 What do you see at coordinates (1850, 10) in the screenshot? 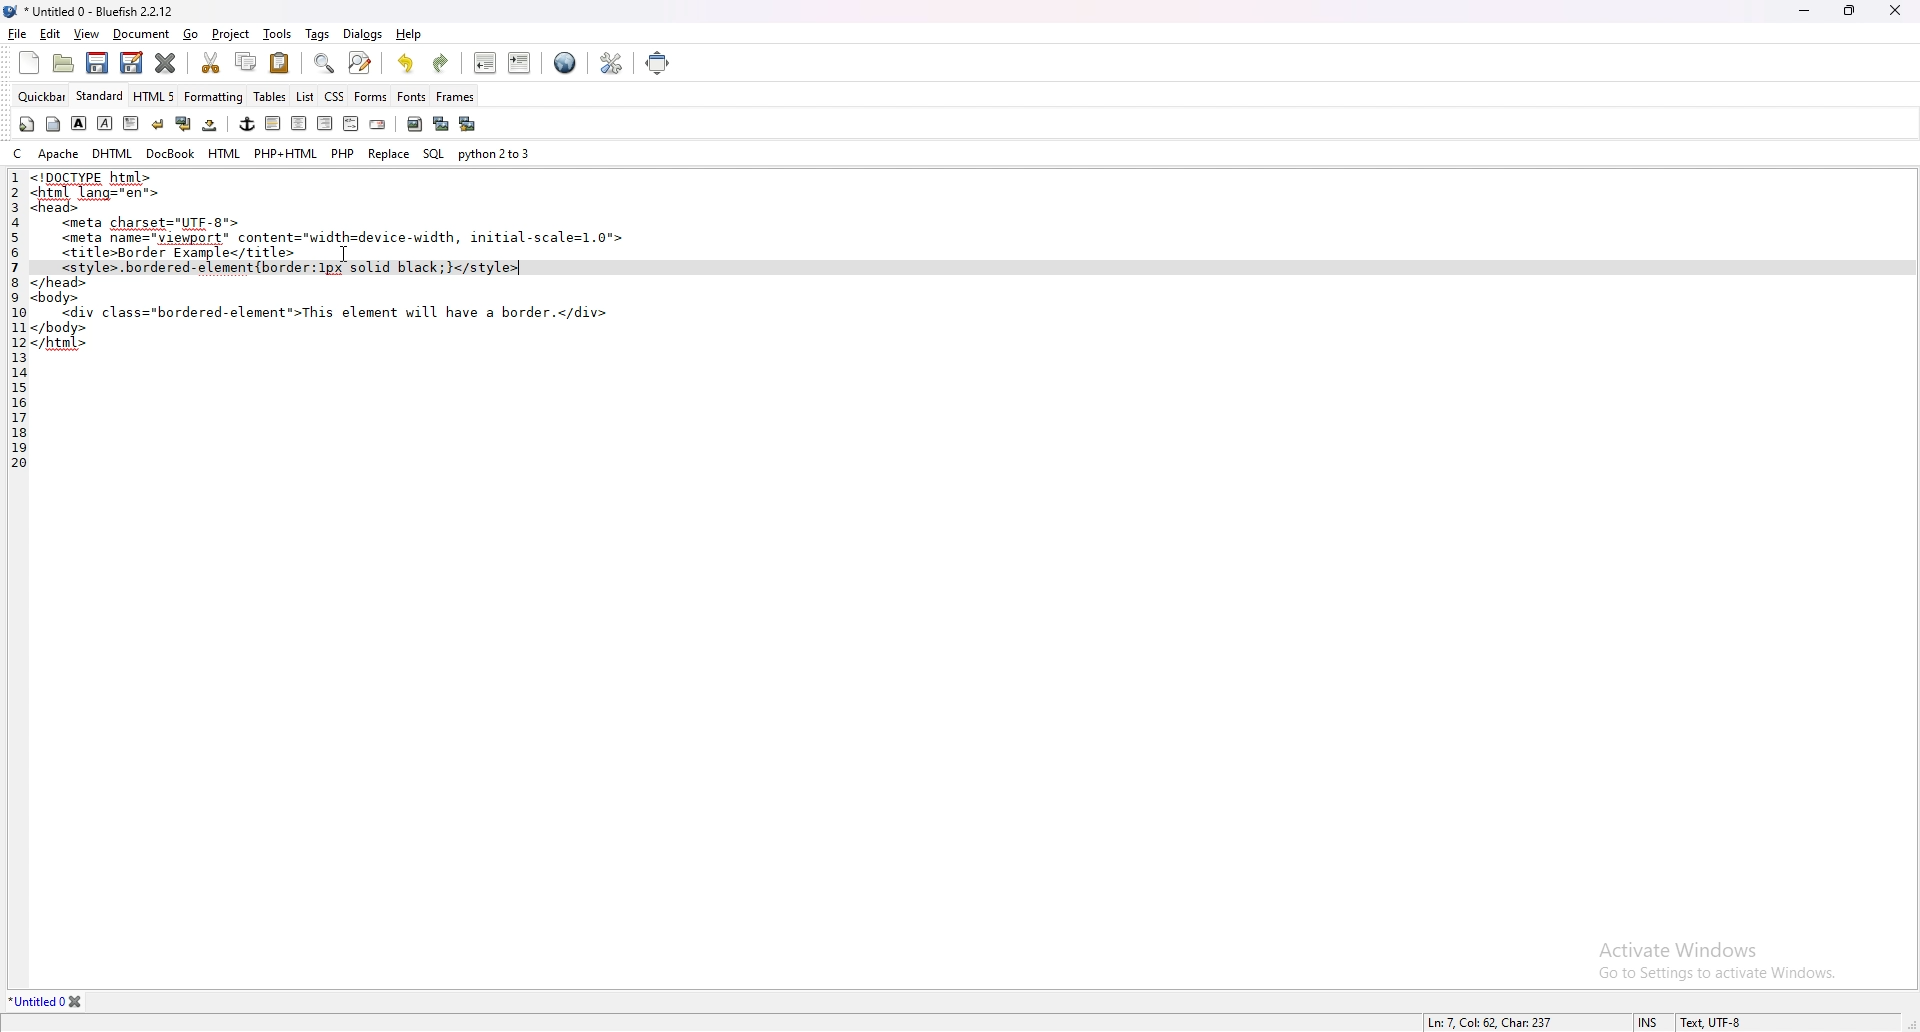
I see `resize` at bounding box center [1850, 10].